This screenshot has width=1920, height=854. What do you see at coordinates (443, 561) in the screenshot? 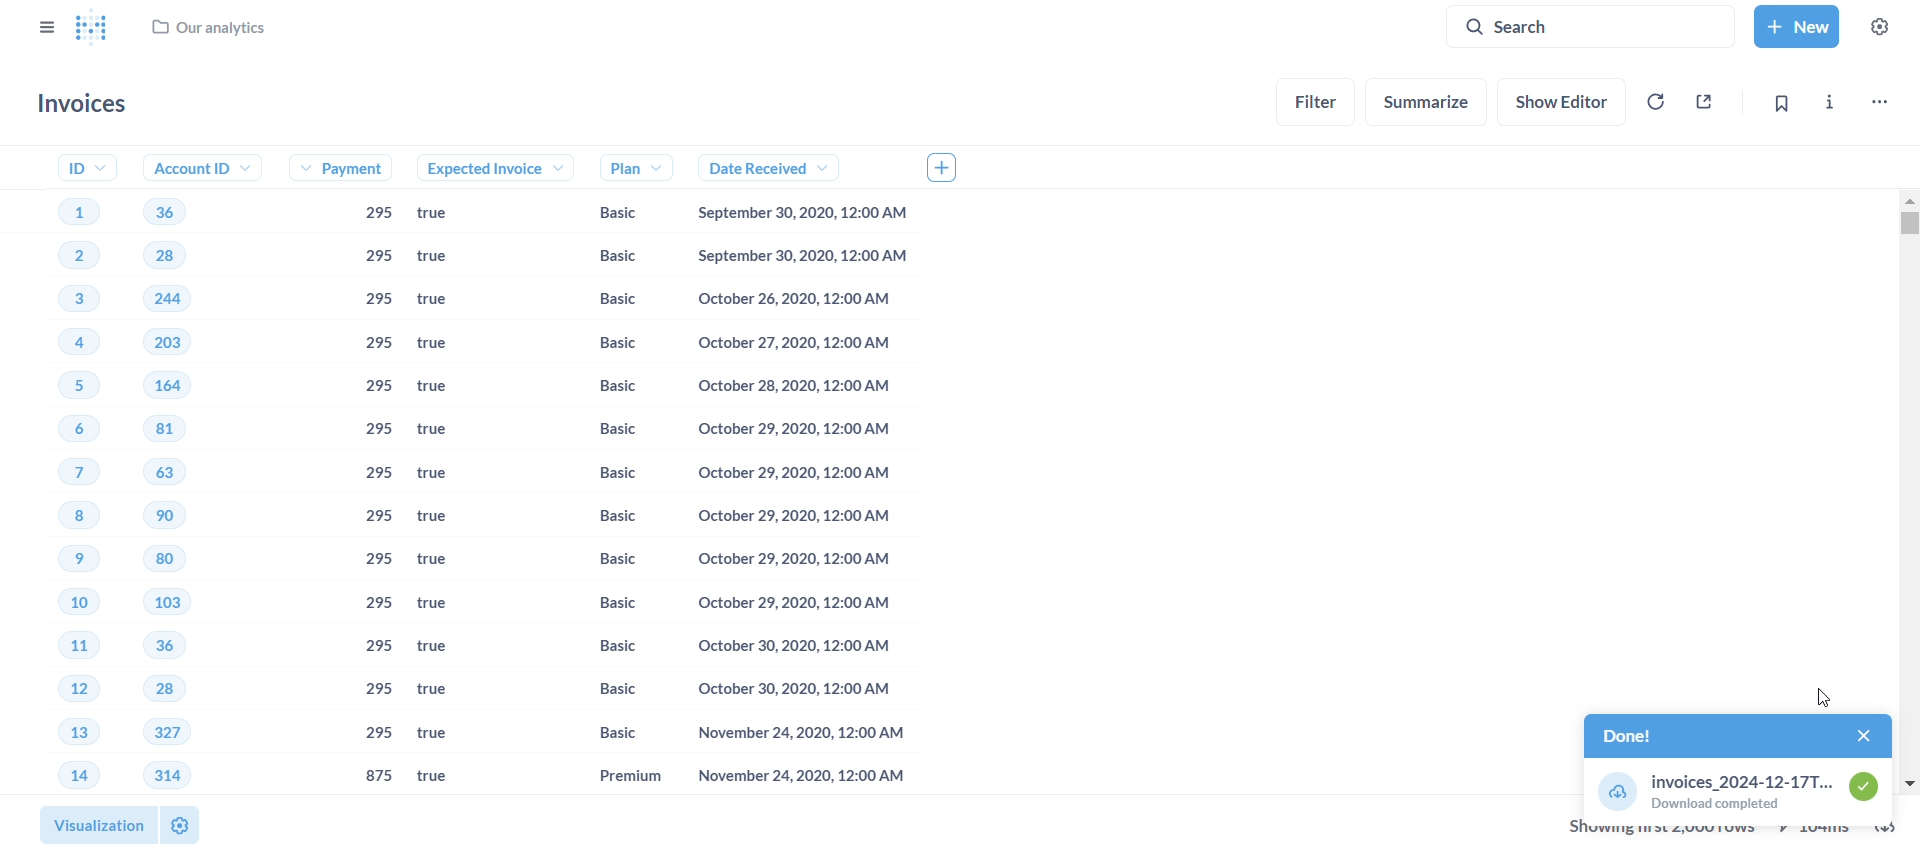
I see `true` at bounding box center [443, 561].